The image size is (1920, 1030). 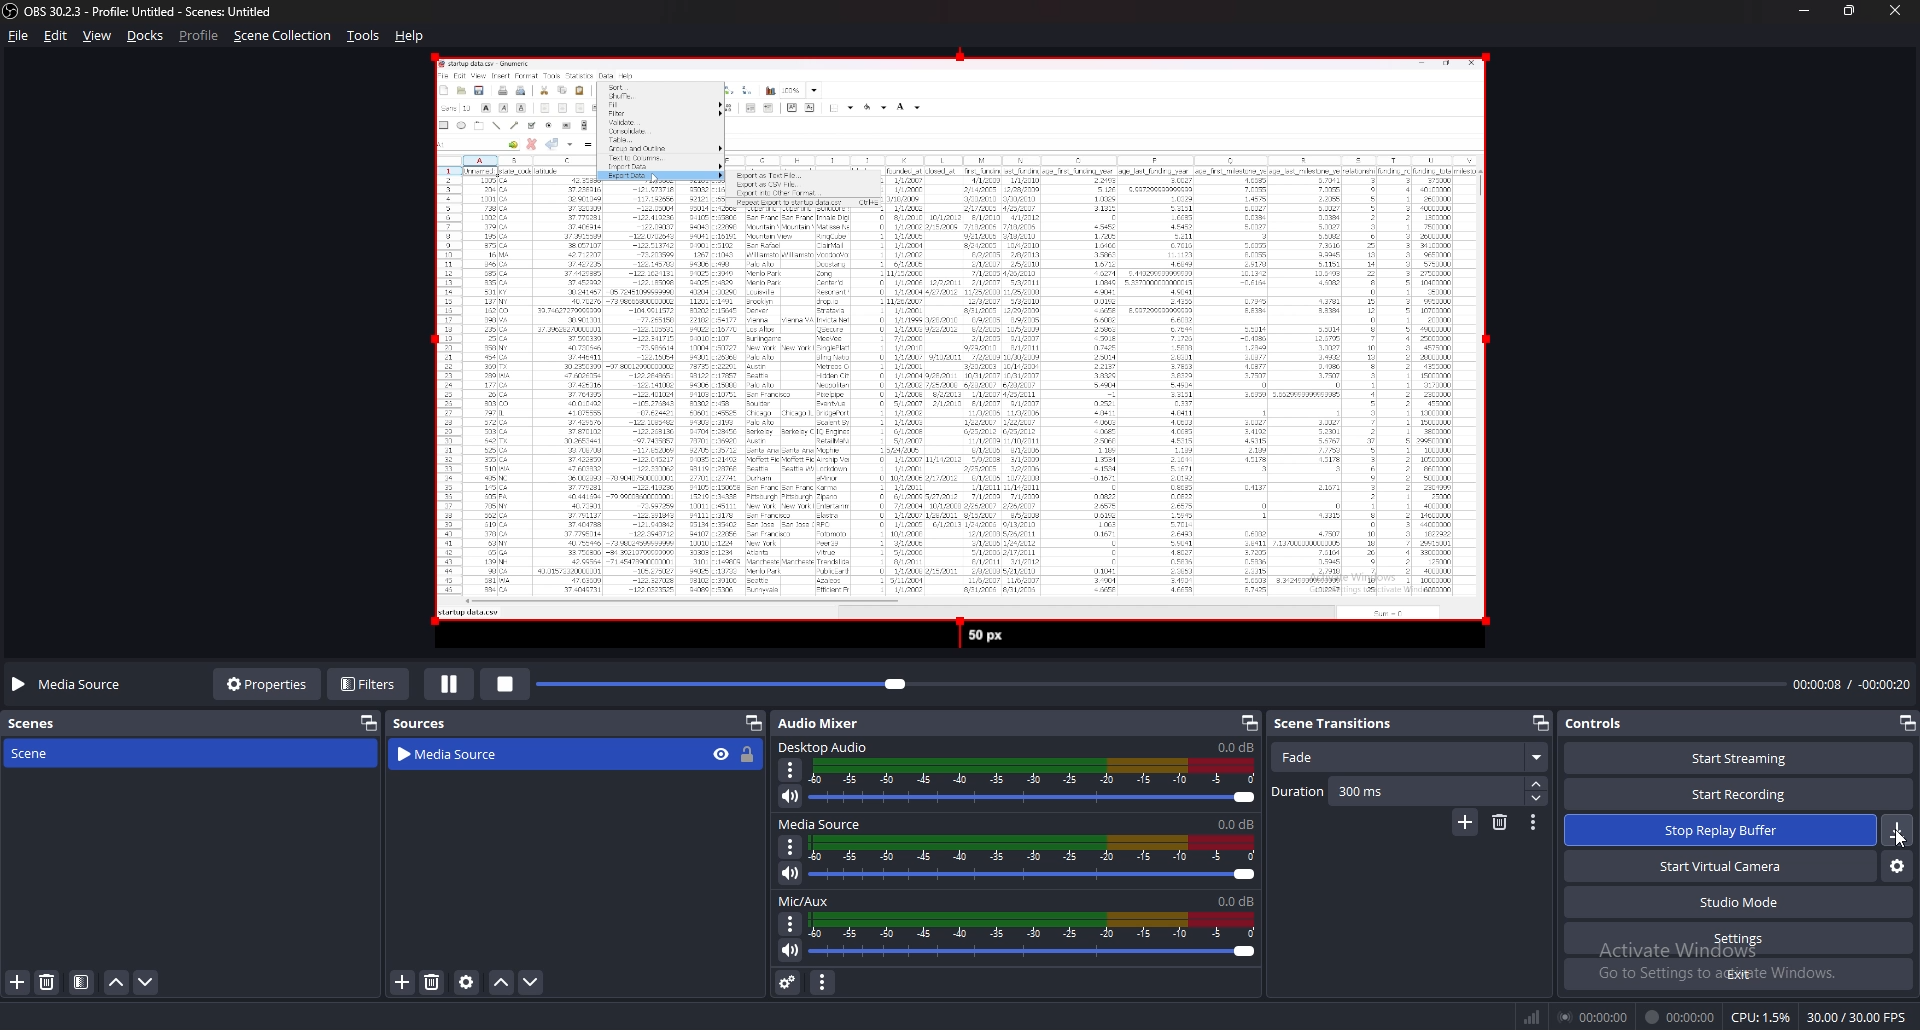 What do you see at coordinates (819, 723) in the screenshot?
I see `audio mixer` at bounding box center [819, 723].